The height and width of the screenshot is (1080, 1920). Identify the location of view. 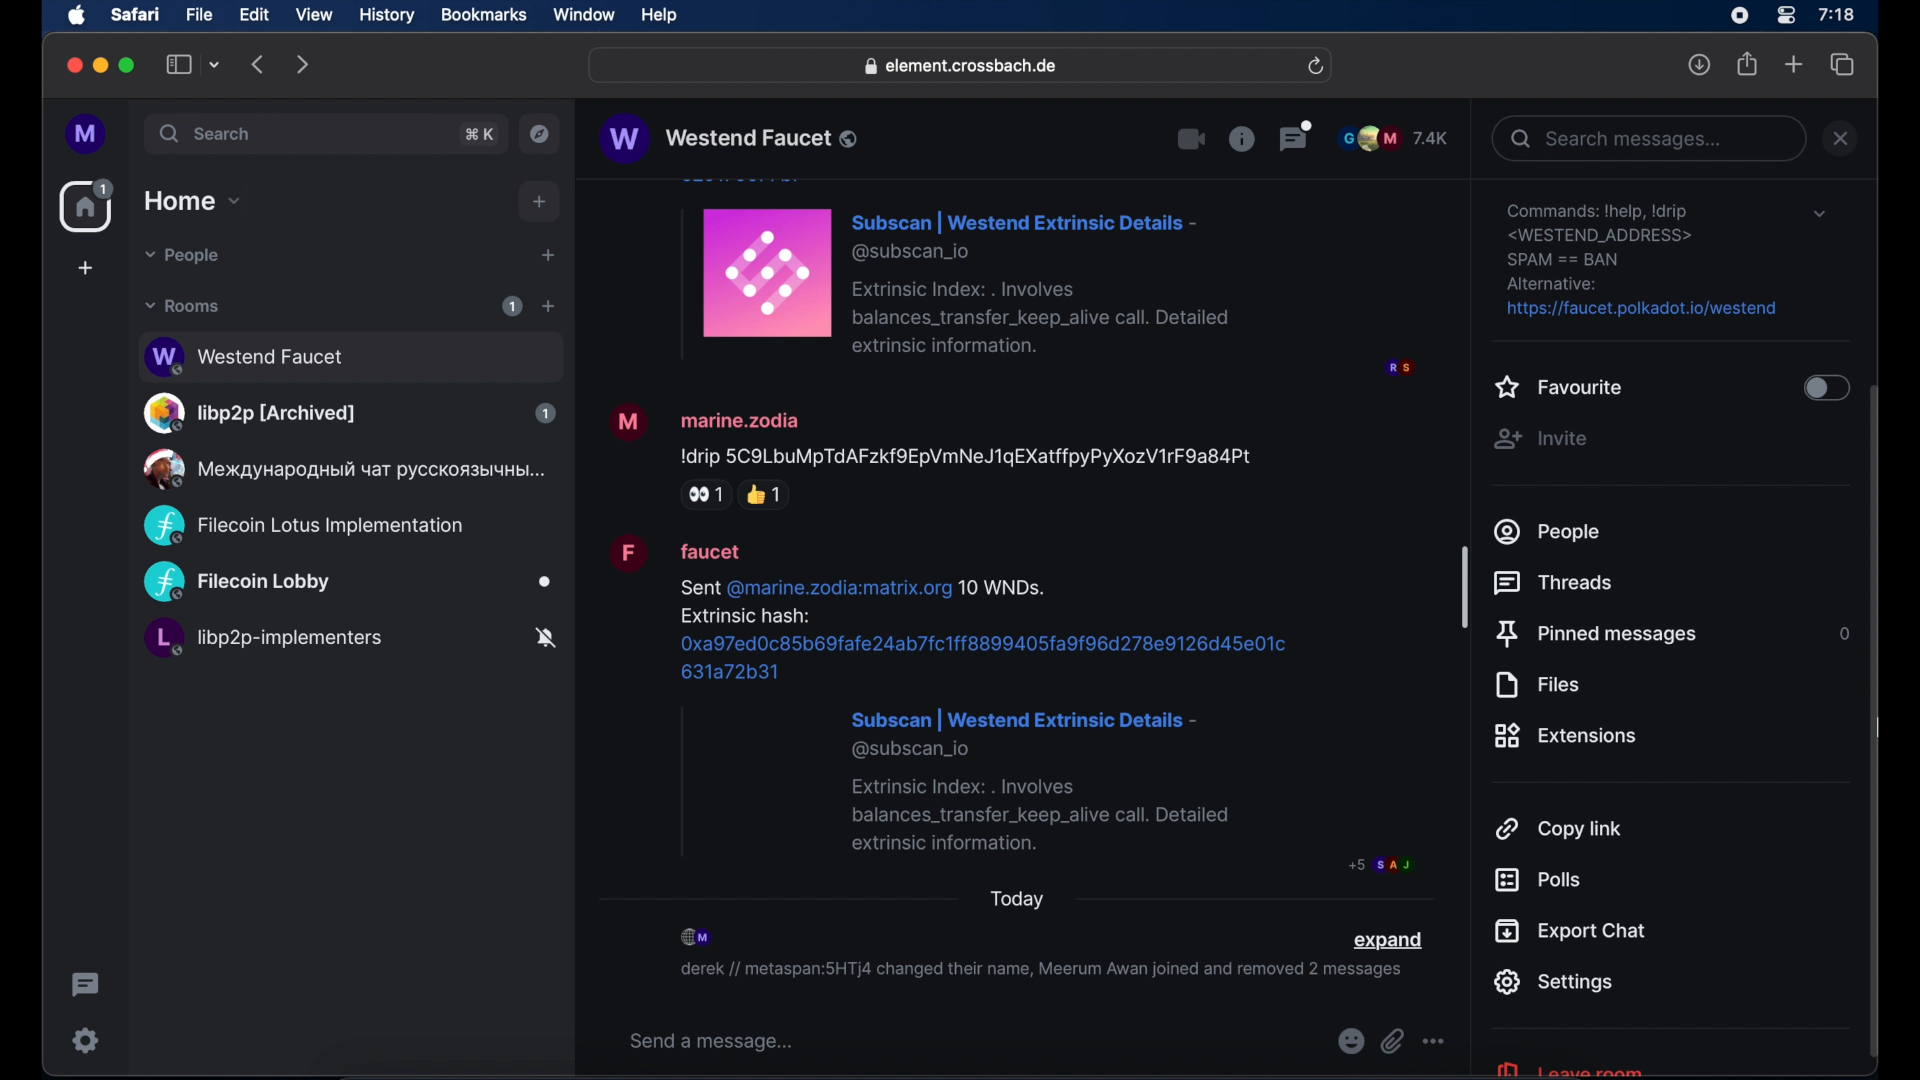
(313, 15).